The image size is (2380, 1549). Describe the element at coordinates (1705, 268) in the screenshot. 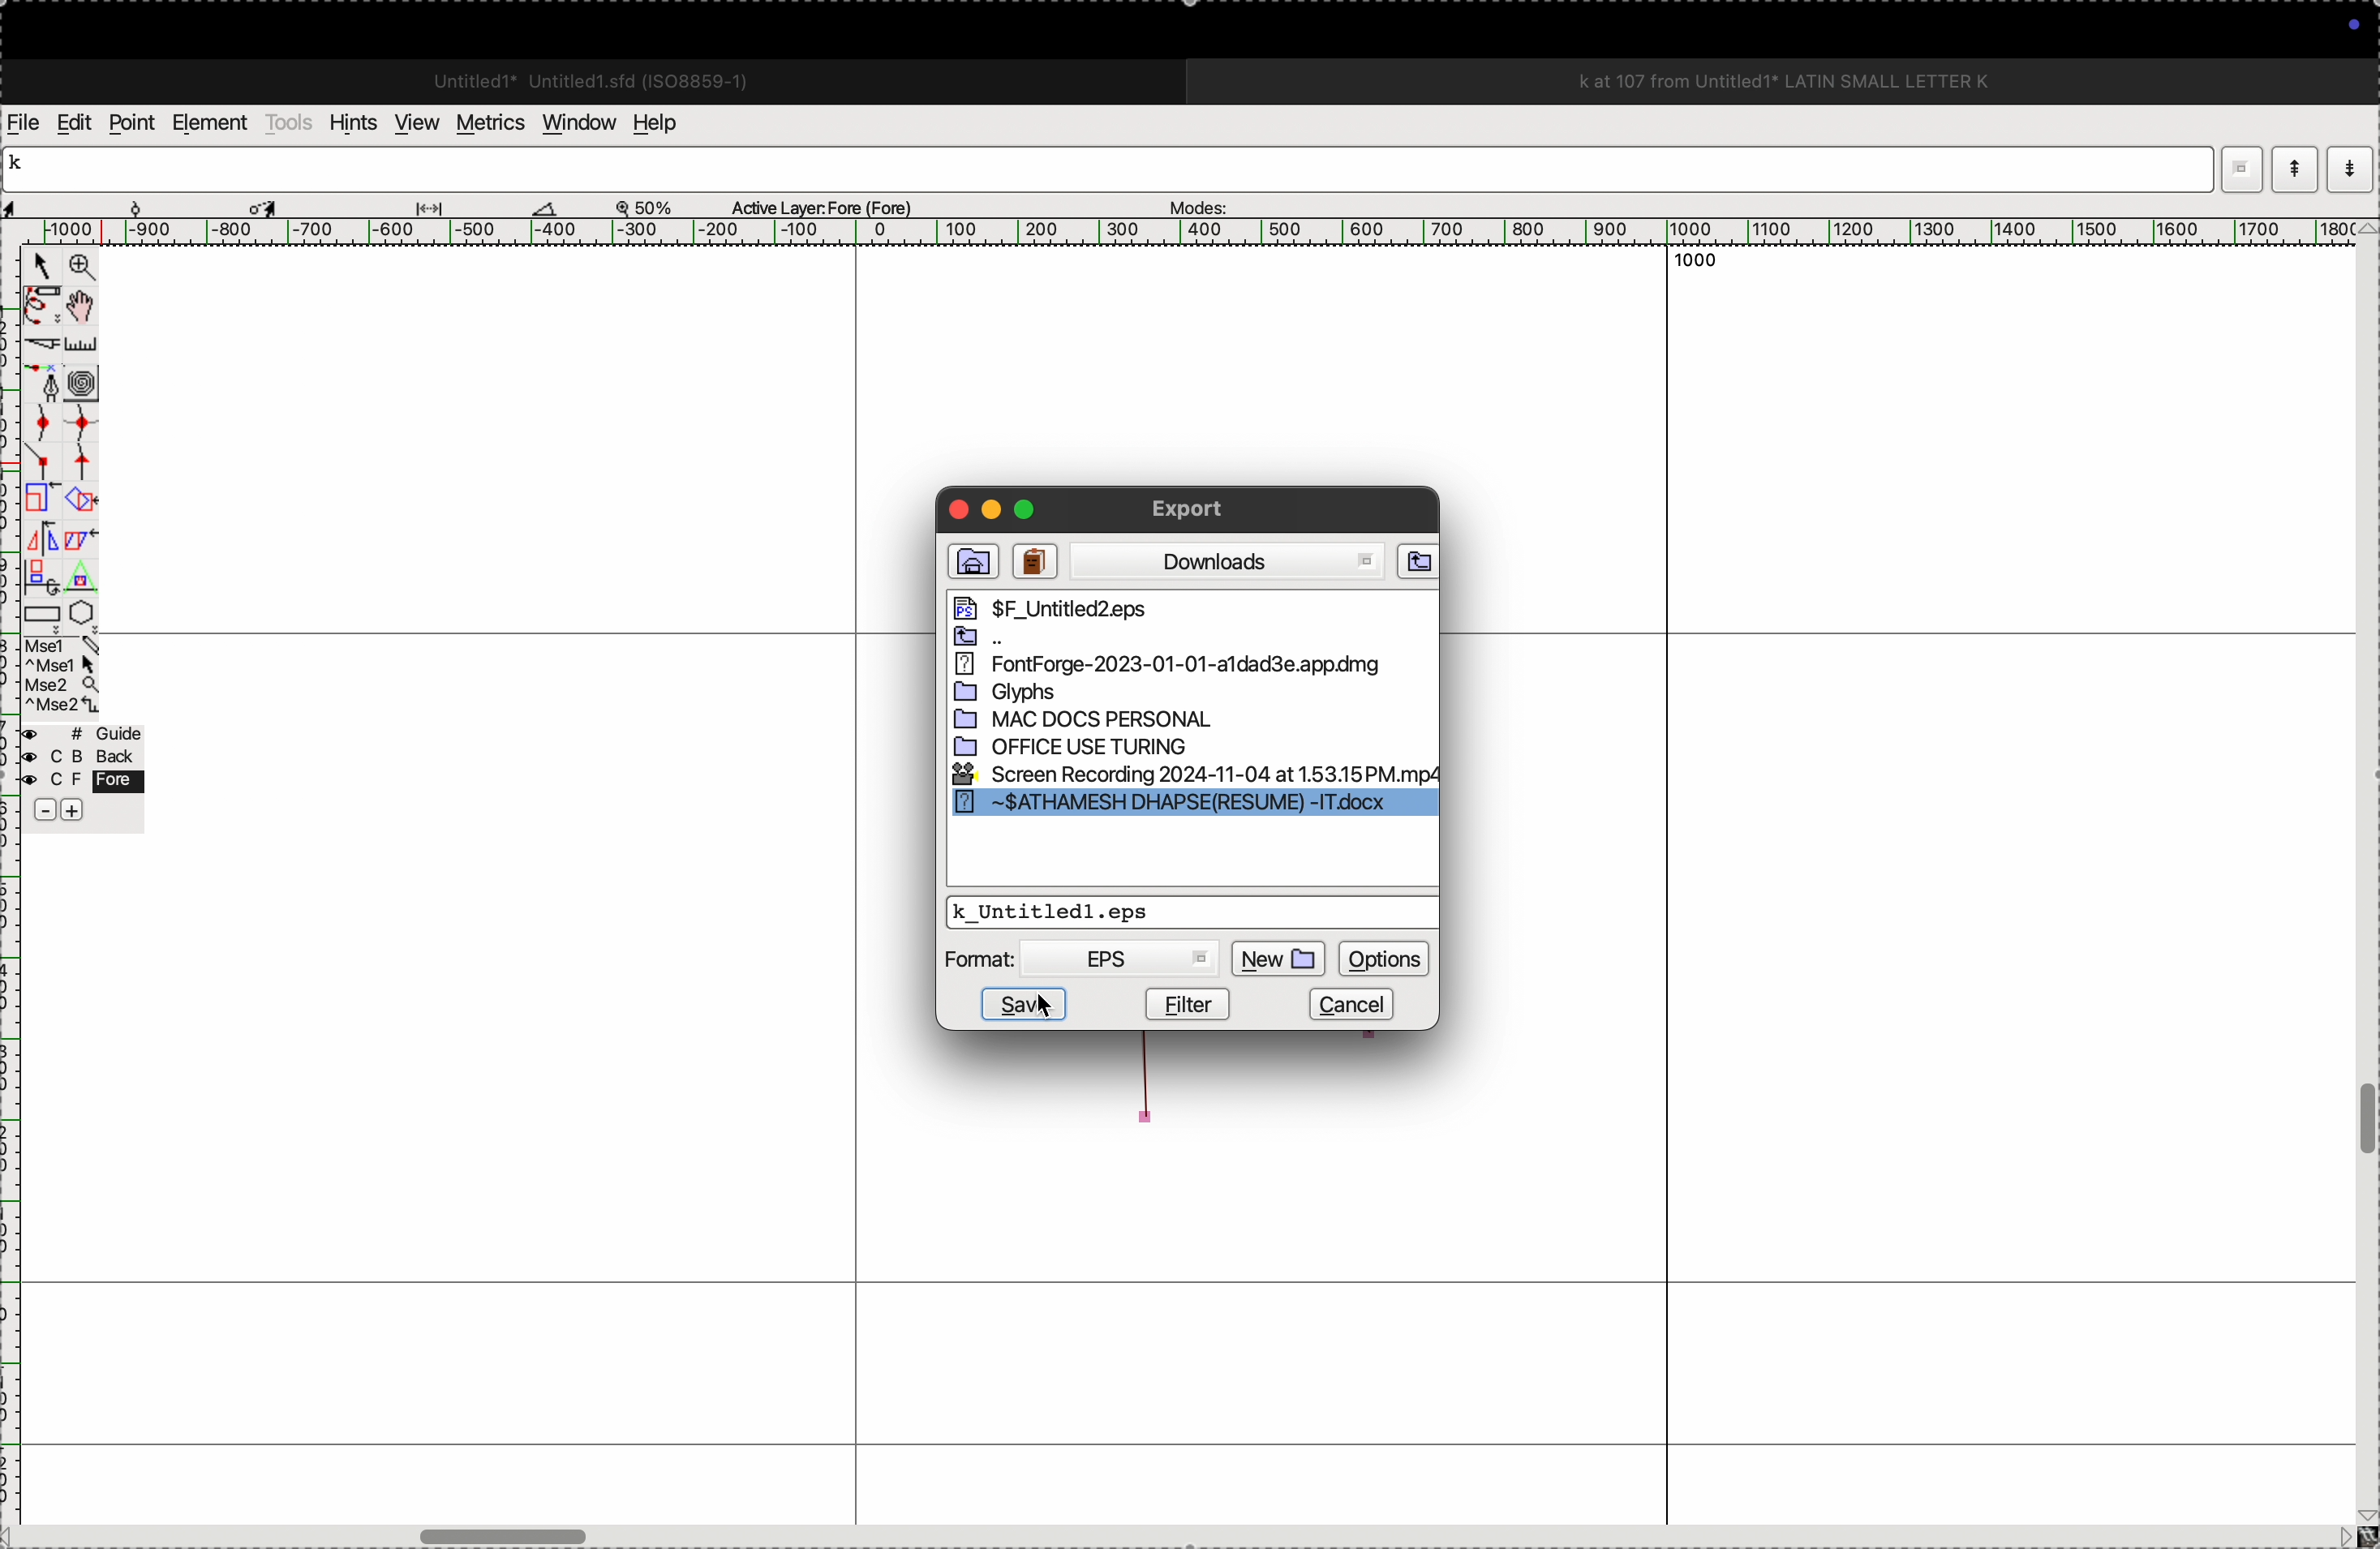

I see `1000` at that location.